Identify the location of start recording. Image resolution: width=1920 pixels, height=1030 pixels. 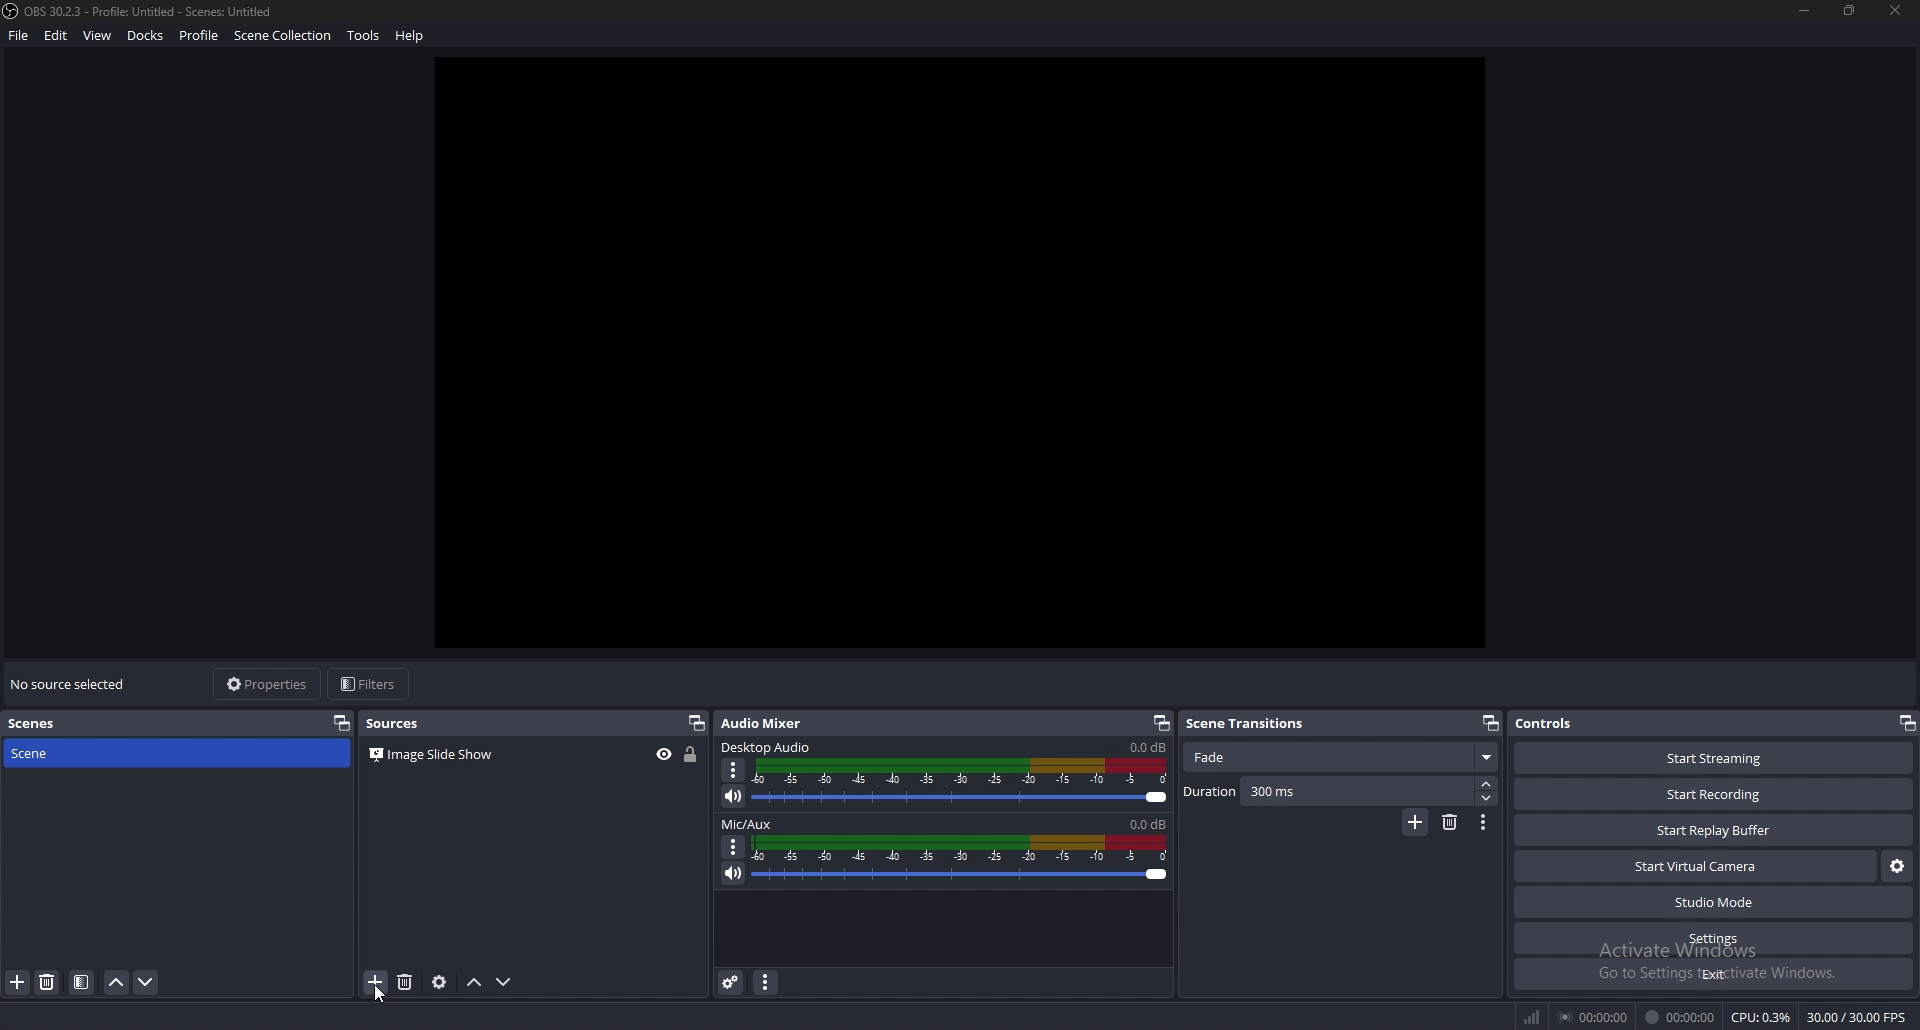
(1714, 794).